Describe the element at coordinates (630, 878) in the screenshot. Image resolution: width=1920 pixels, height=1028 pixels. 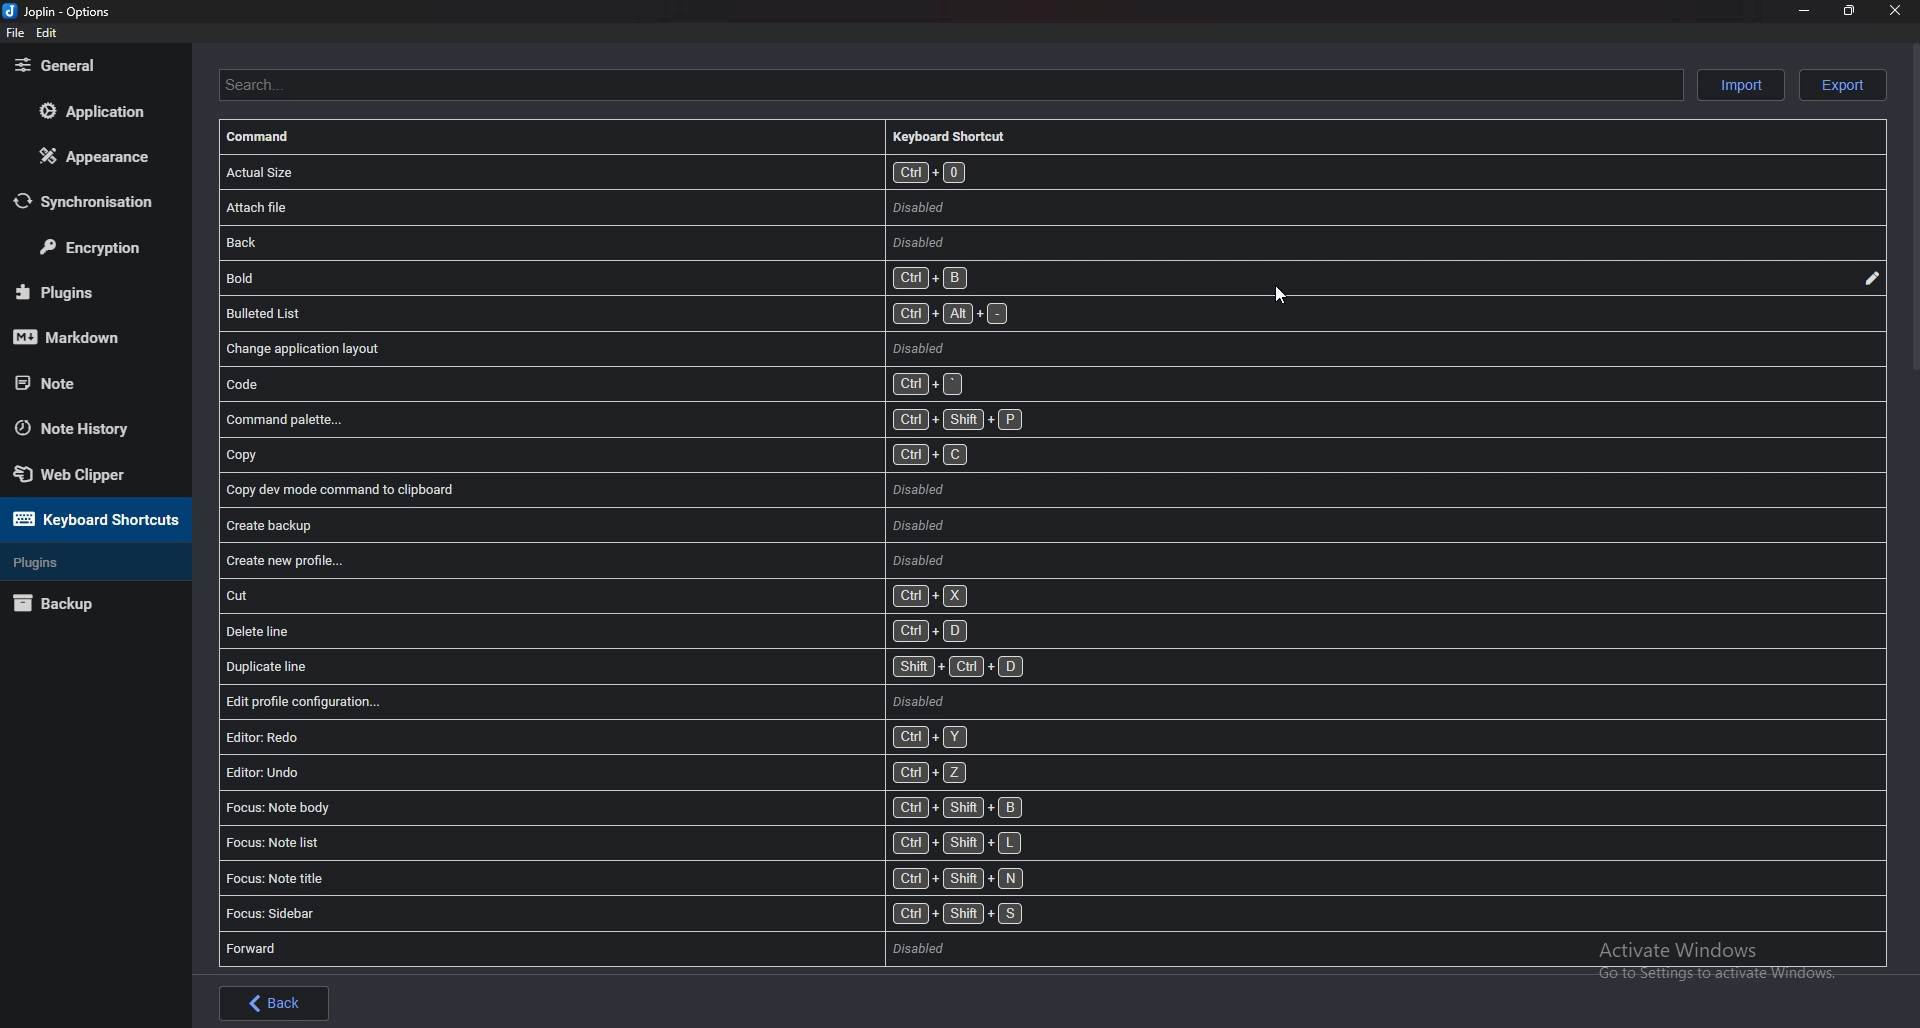
I see `Focus note title` at that location.